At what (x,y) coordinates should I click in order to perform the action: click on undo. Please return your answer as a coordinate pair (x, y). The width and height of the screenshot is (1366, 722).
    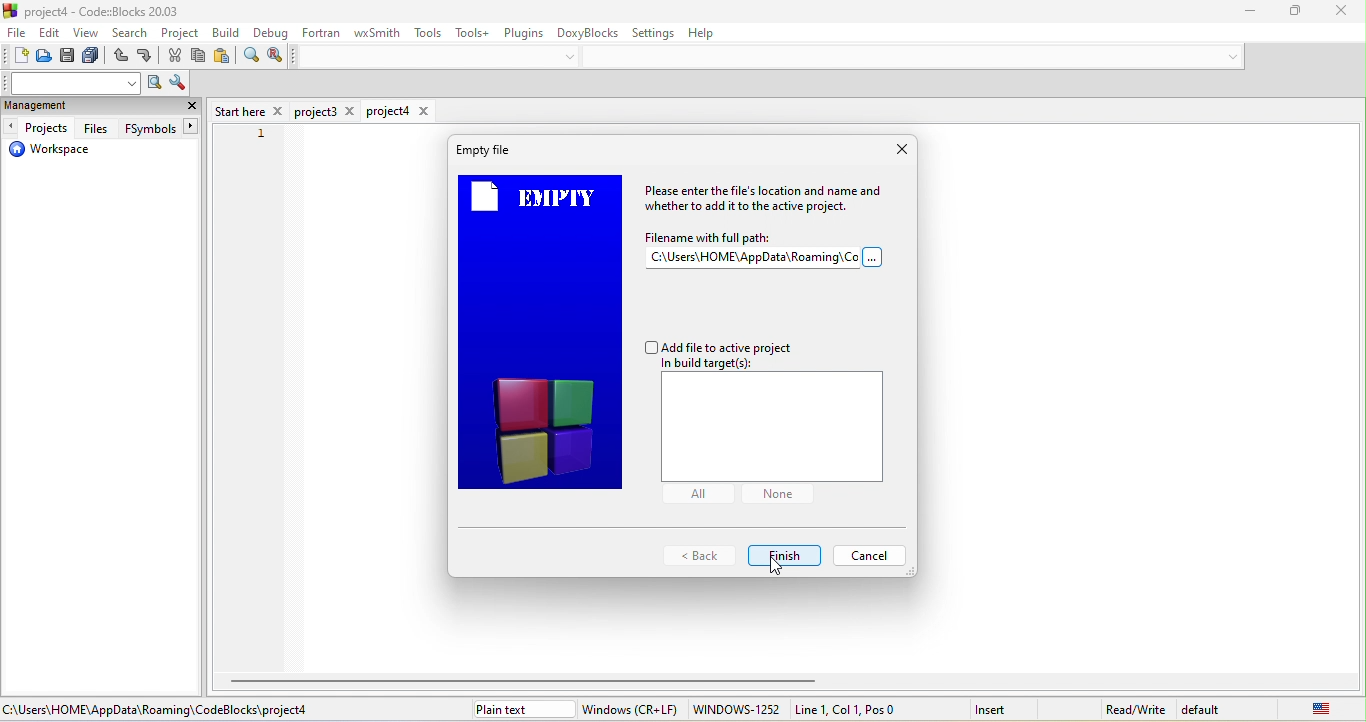
    Looking at the image, I should click on (120, 58).